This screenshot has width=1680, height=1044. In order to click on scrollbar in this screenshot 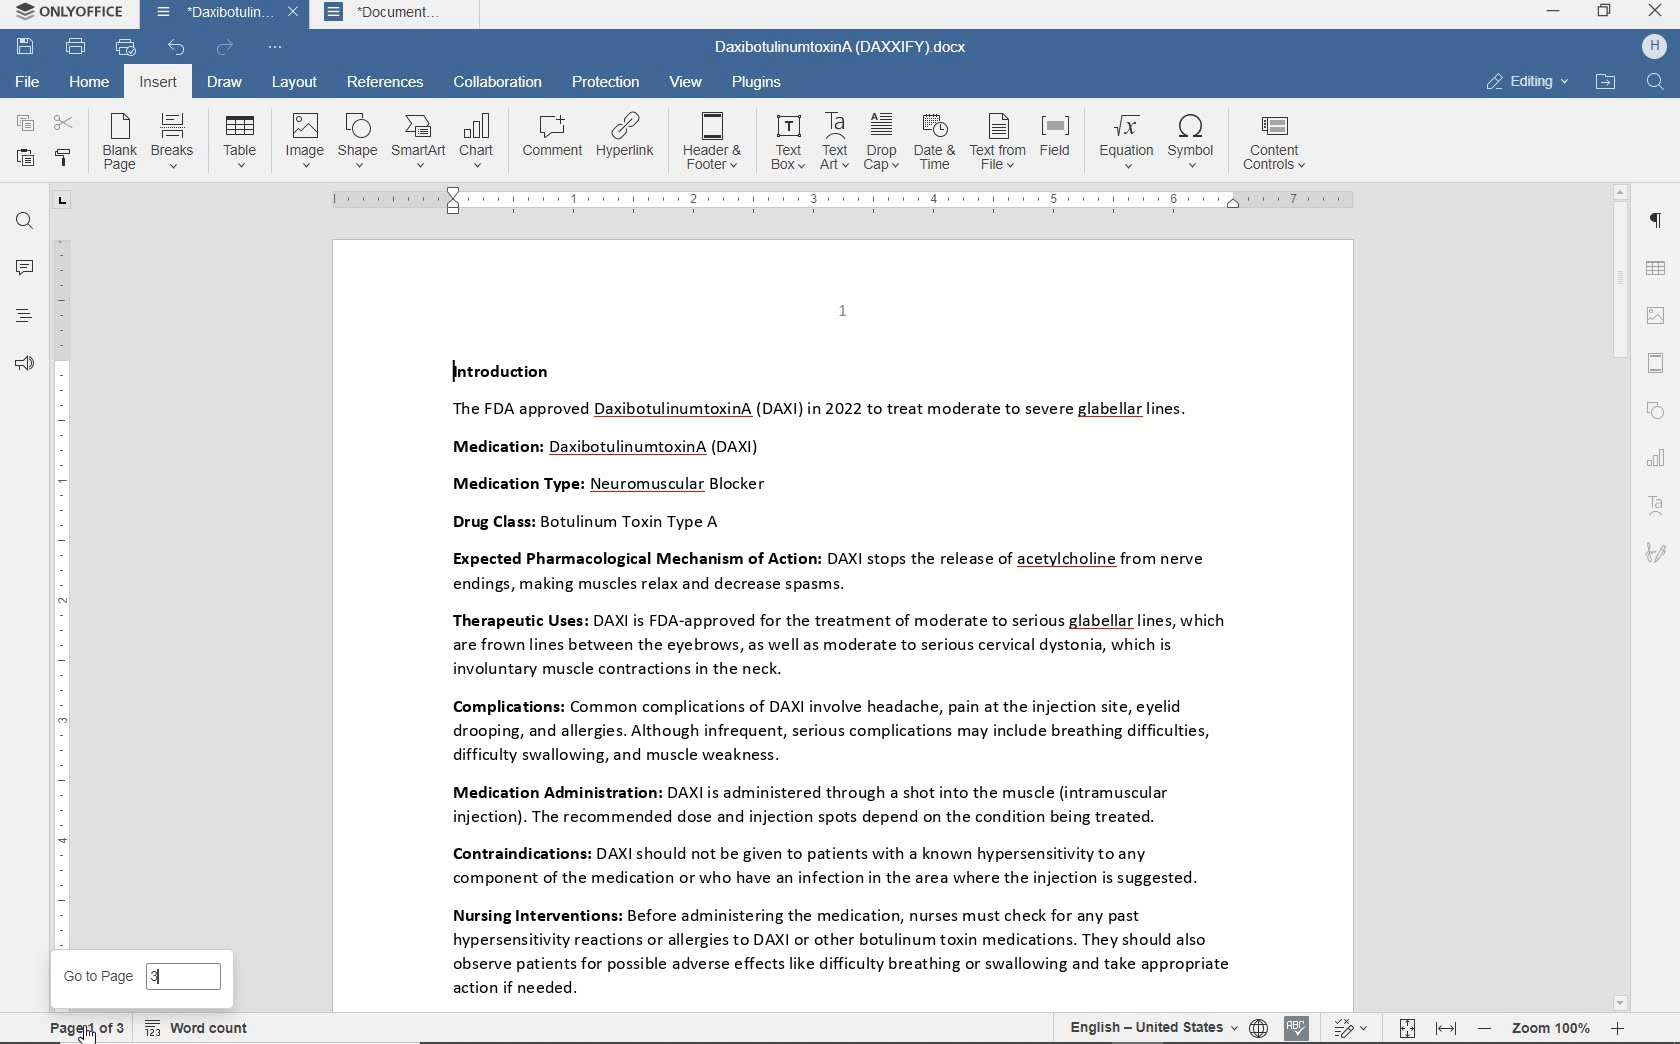, I will do `click(1621, 599)`.